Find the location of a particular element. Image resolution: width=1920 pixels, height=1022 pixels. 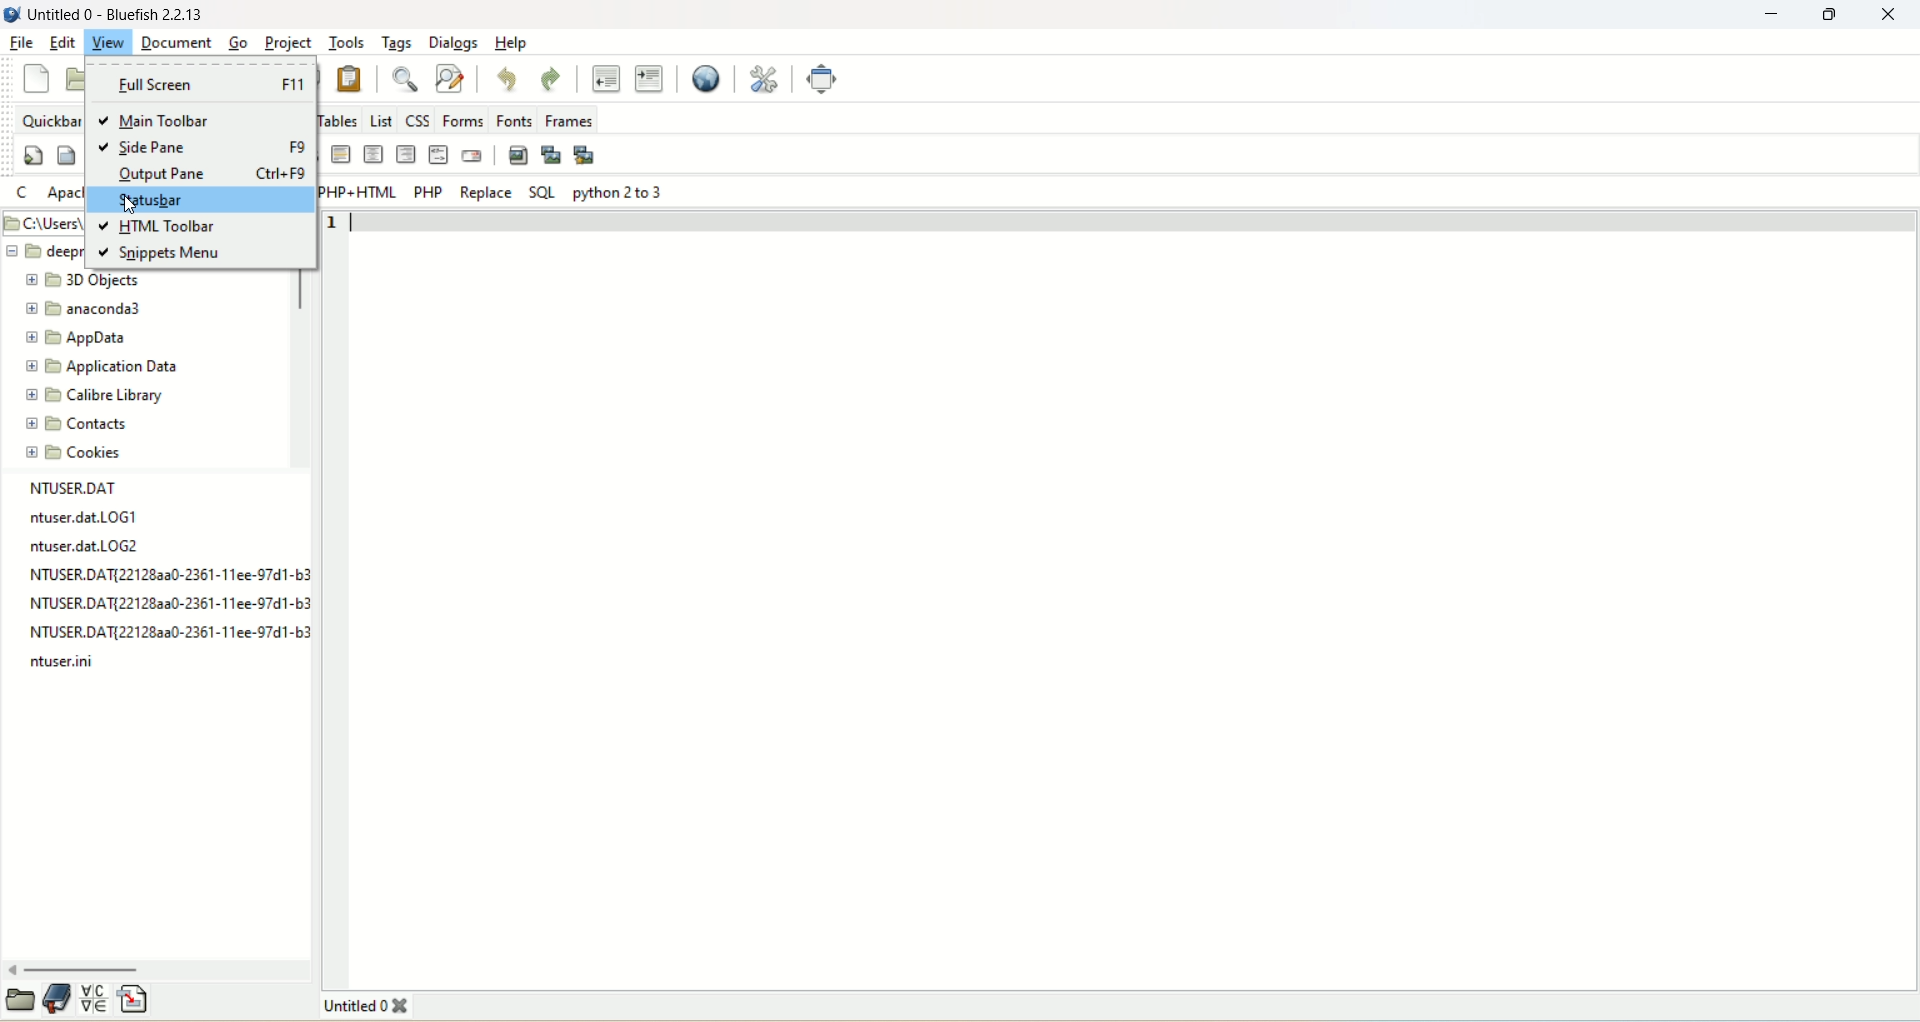

document is located at coordinates (176, 43).